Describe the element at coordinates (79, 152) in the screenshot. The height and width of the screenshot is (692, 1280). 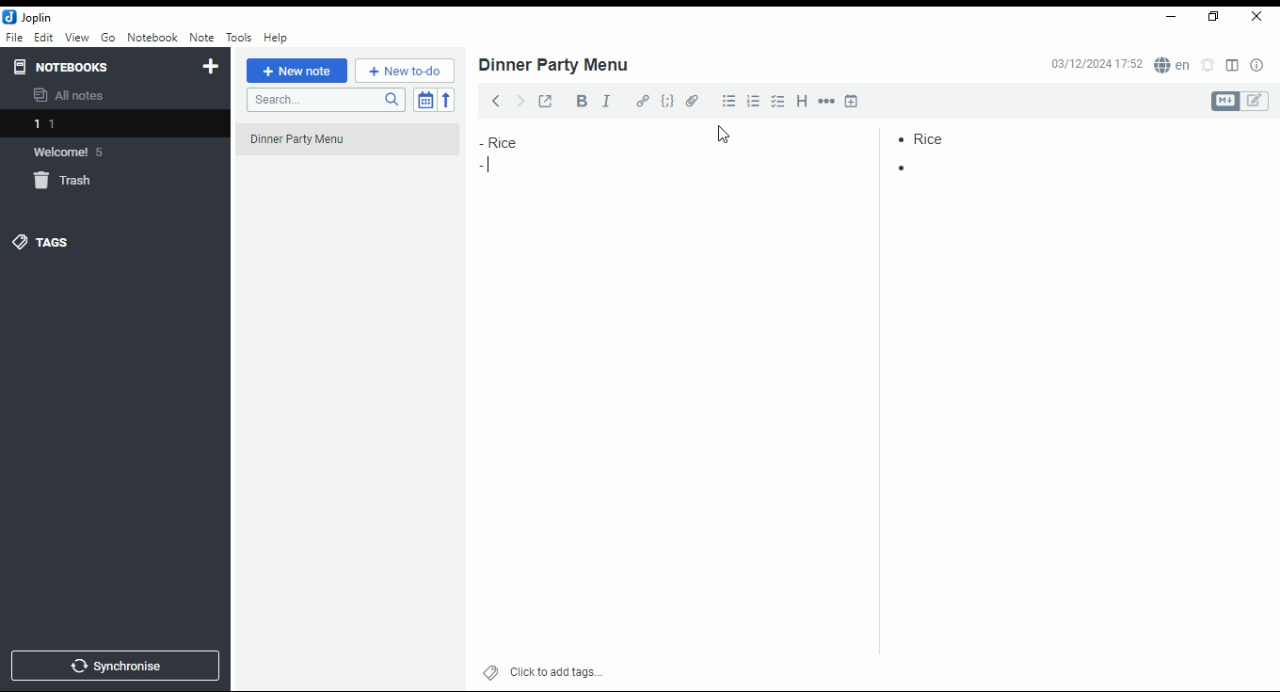
I see `Welcome 5` at that location.